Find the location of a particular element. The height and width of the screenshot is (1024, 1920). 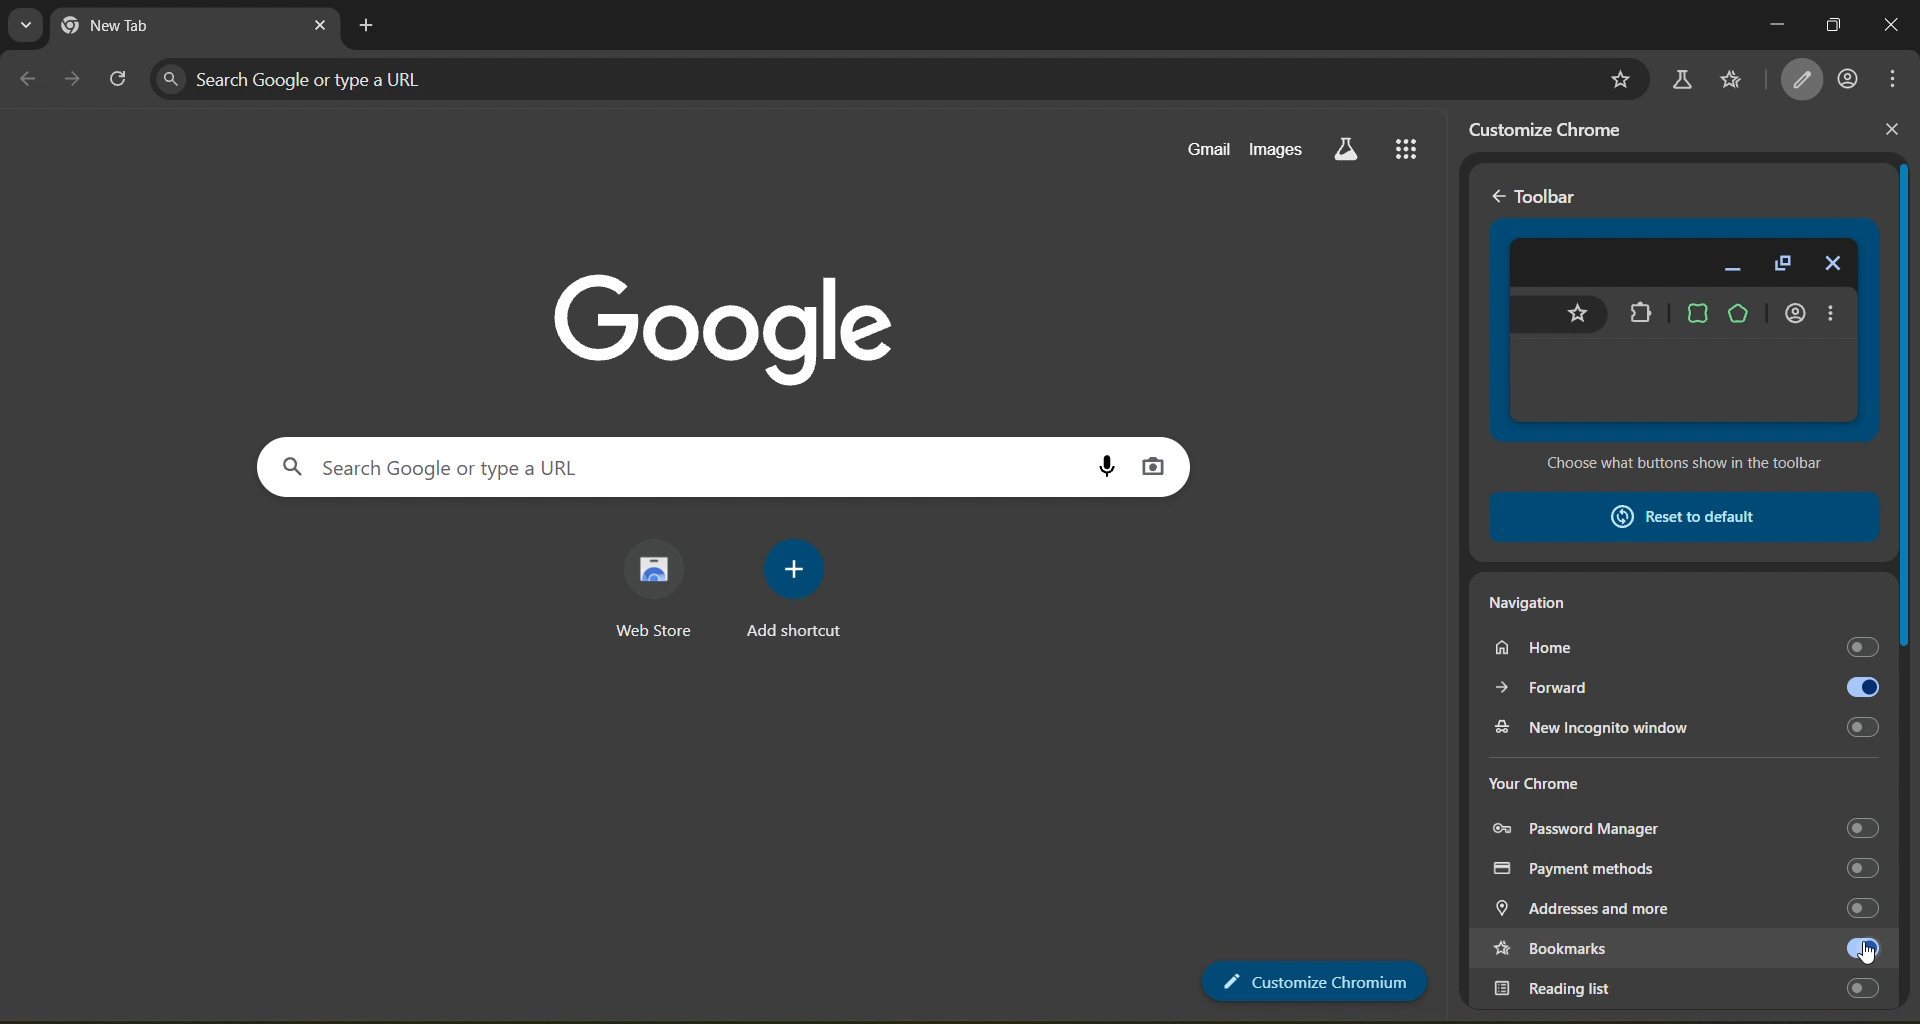

image search is located at coordinates (1158, 469).